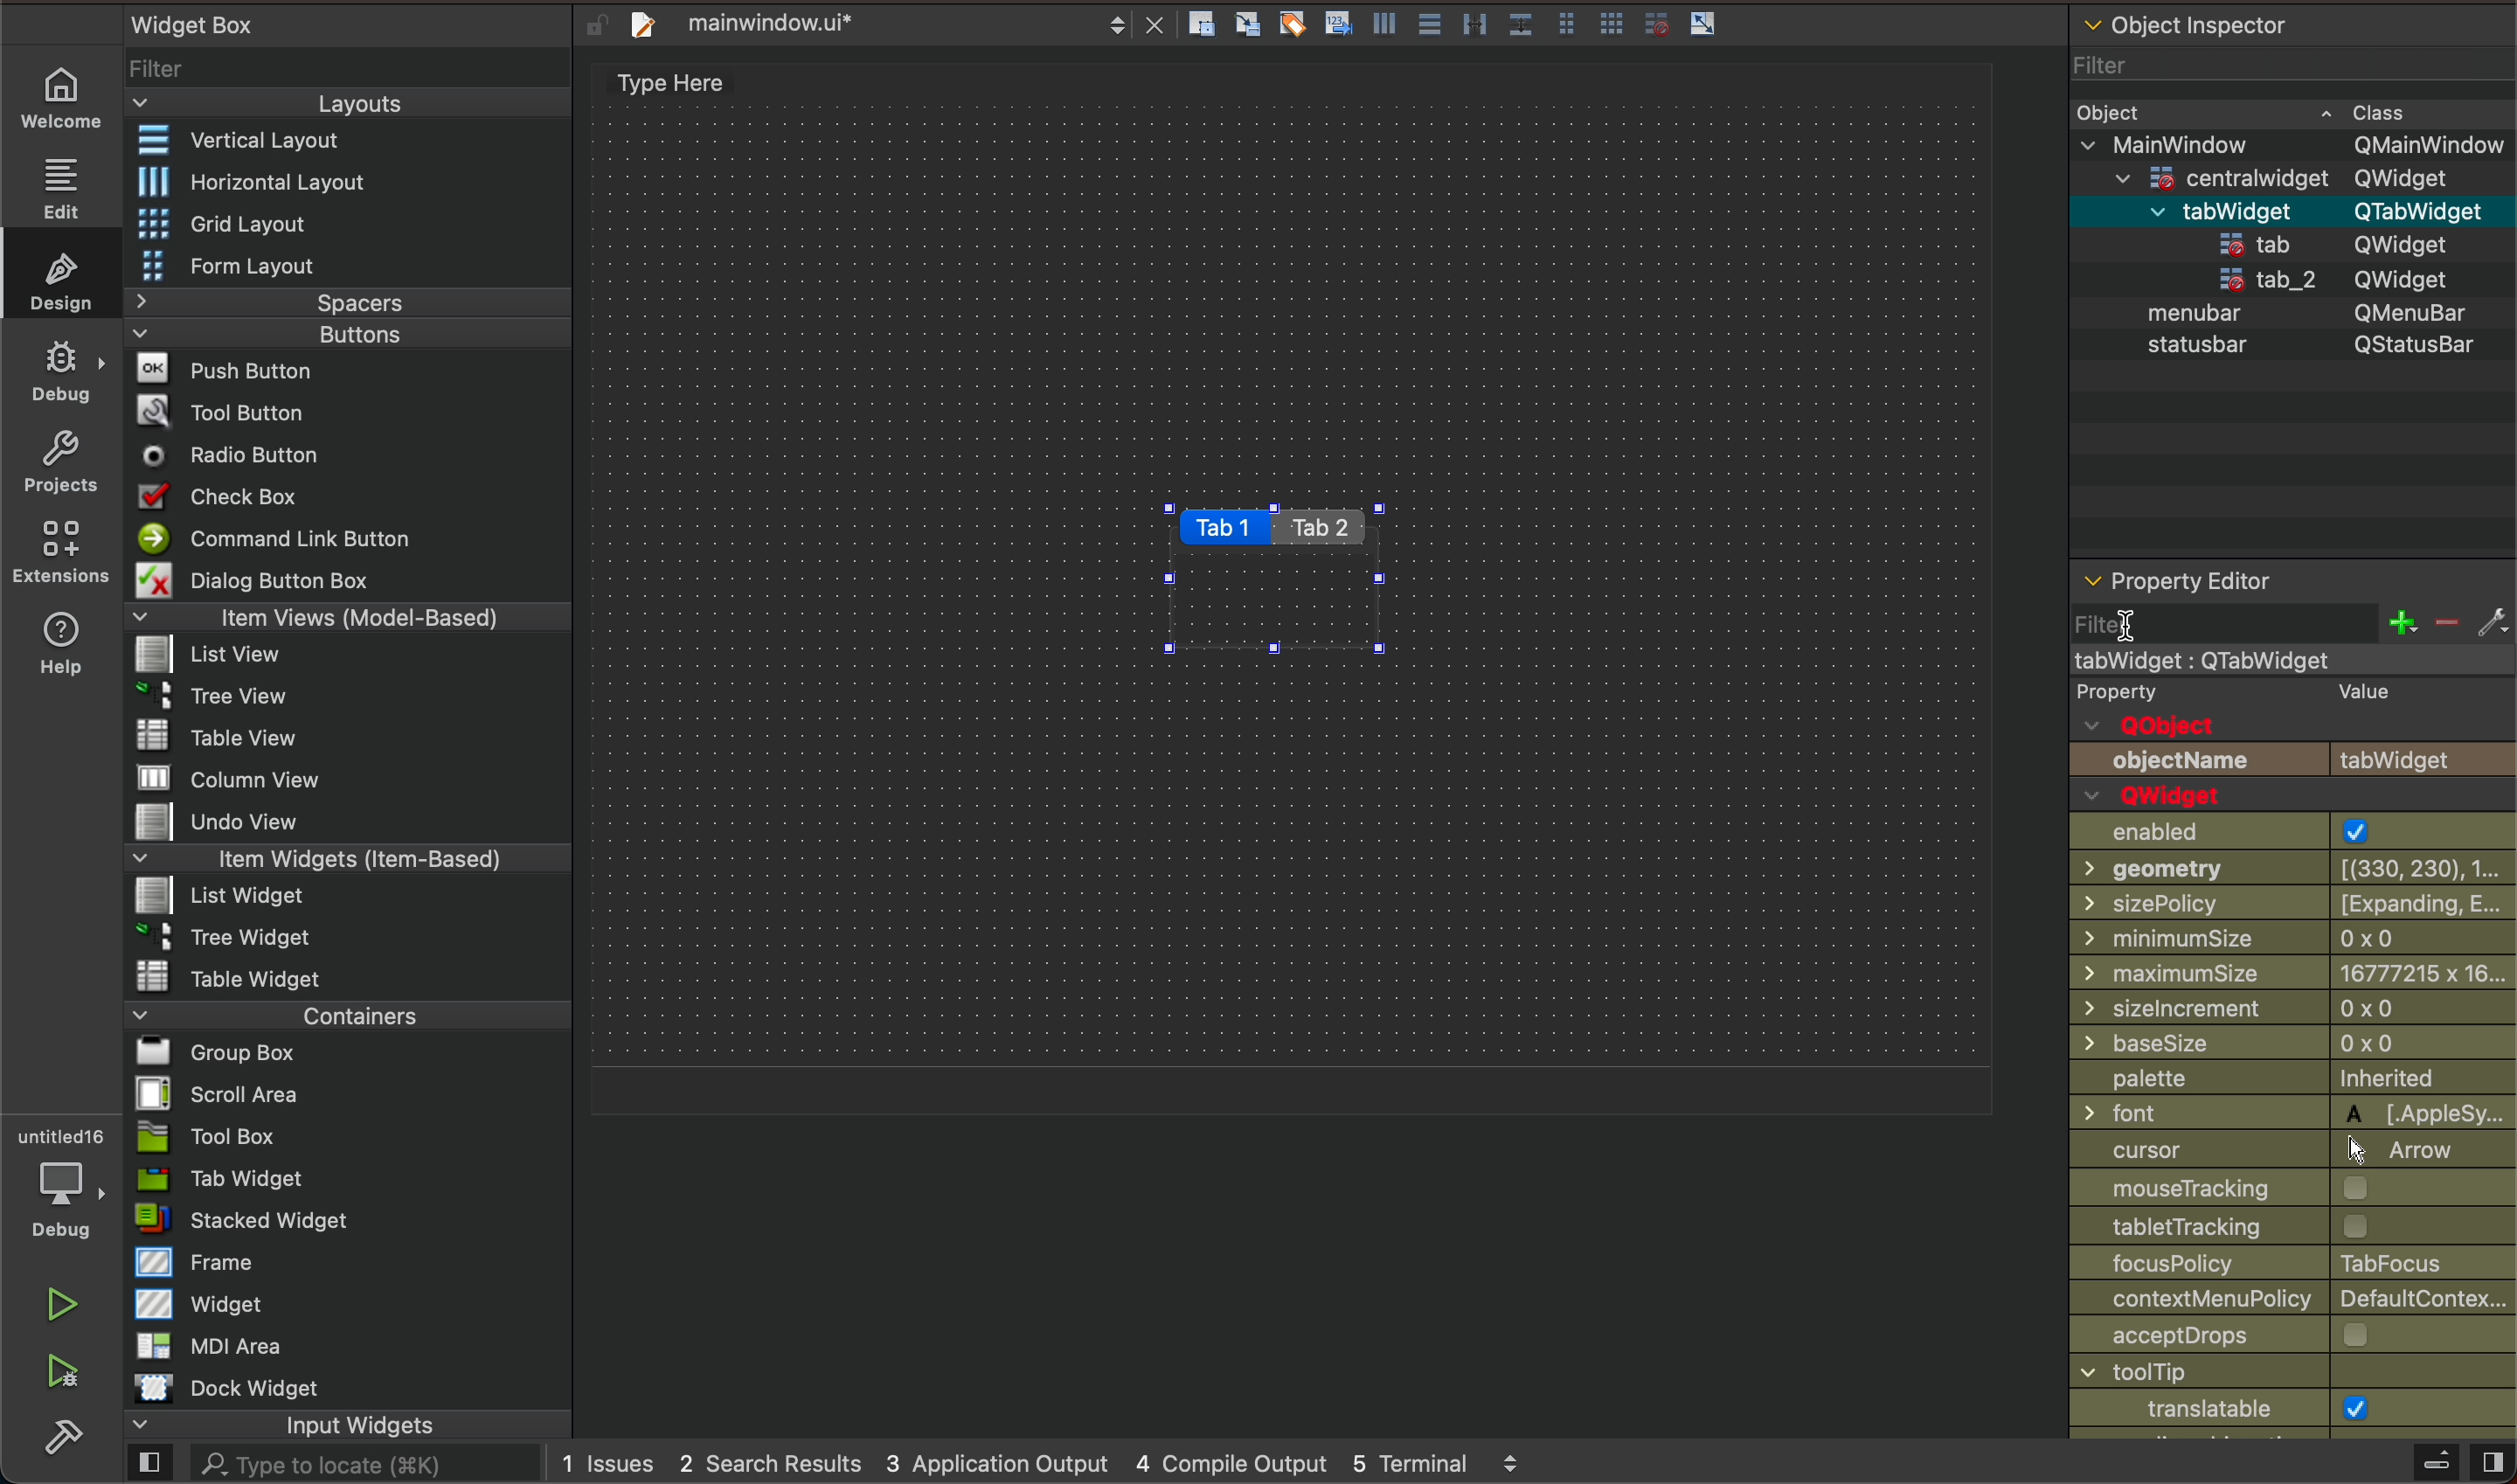 This screenshot has height=1484, width=2517. I want to click on design, so click(60, 275).